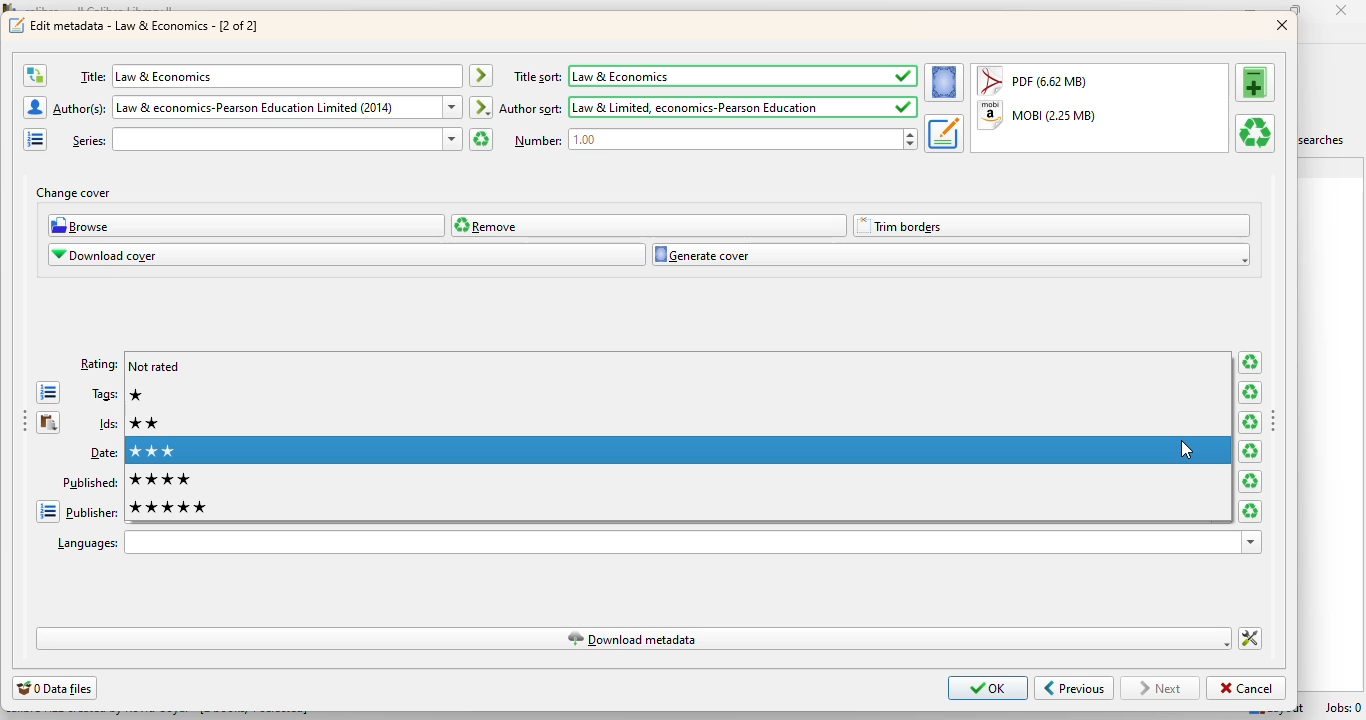  I want to click on languages: , so click(657, 542).